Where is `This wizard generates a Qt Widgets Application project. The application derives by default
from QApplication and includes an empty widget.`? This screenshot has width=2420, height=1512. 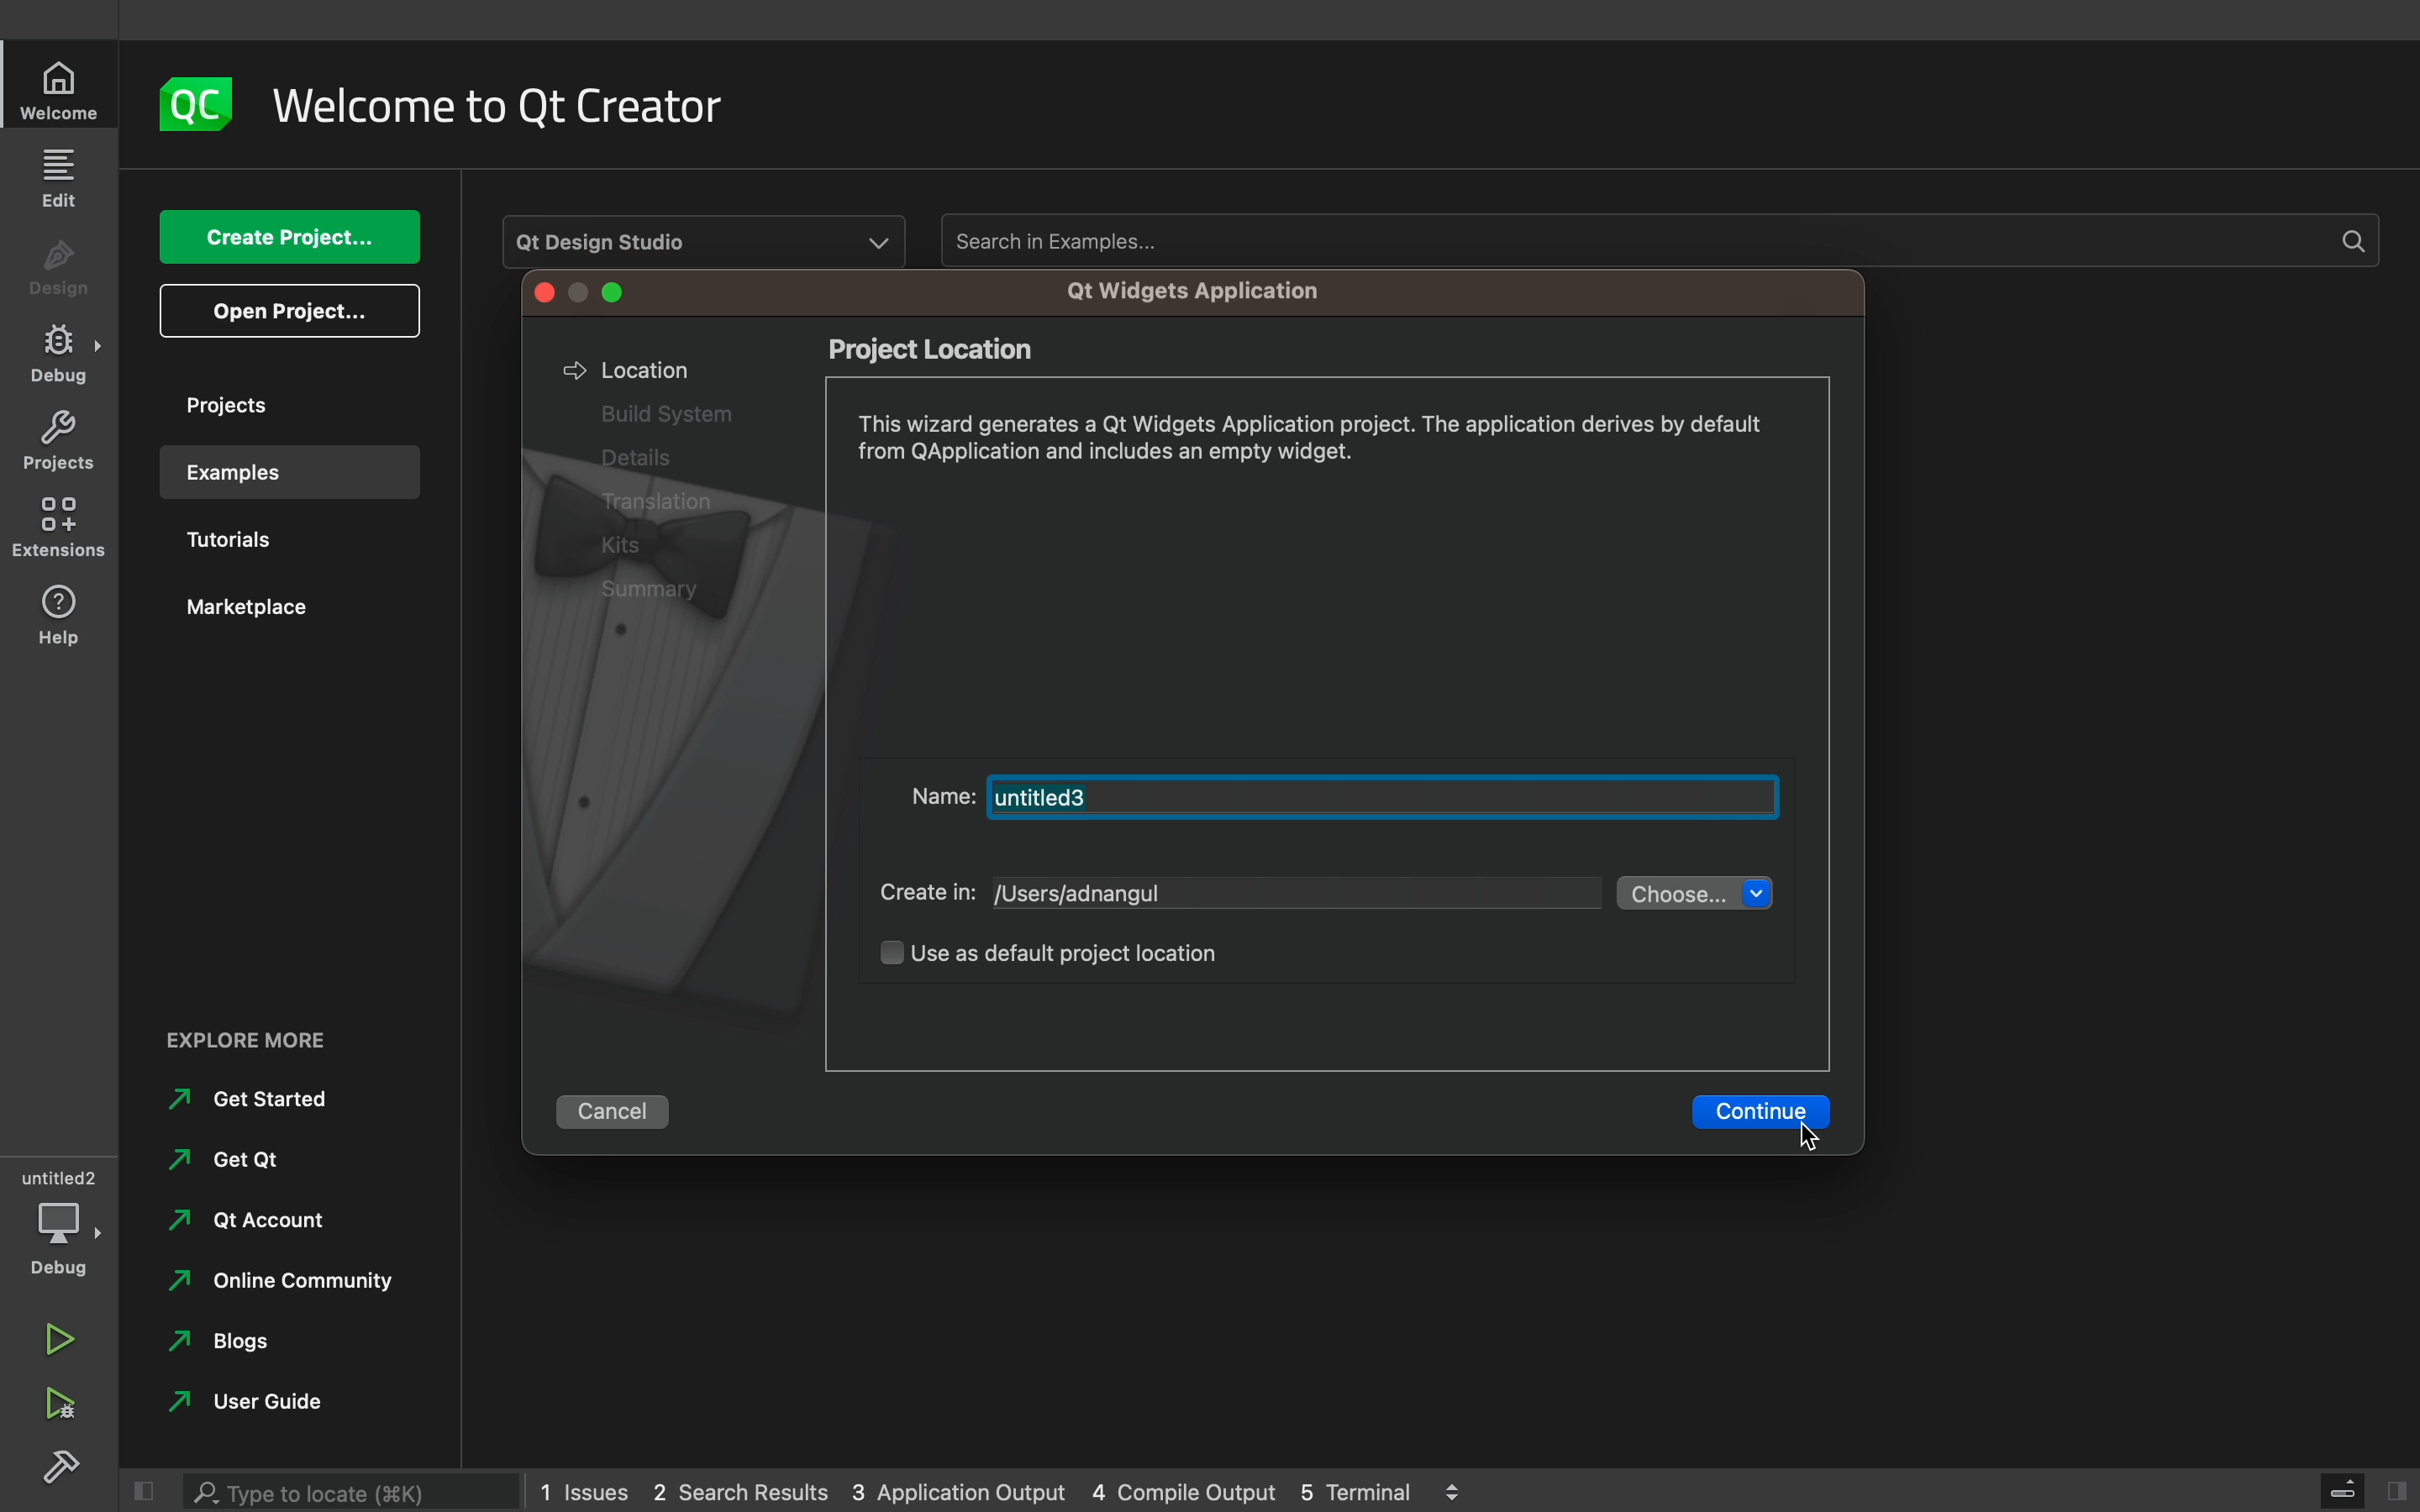
This wizard generates a Qt Widgets Application project. The application derives by default
from QApplication and includes an empty widget. is located at coordinates (1325, 443).